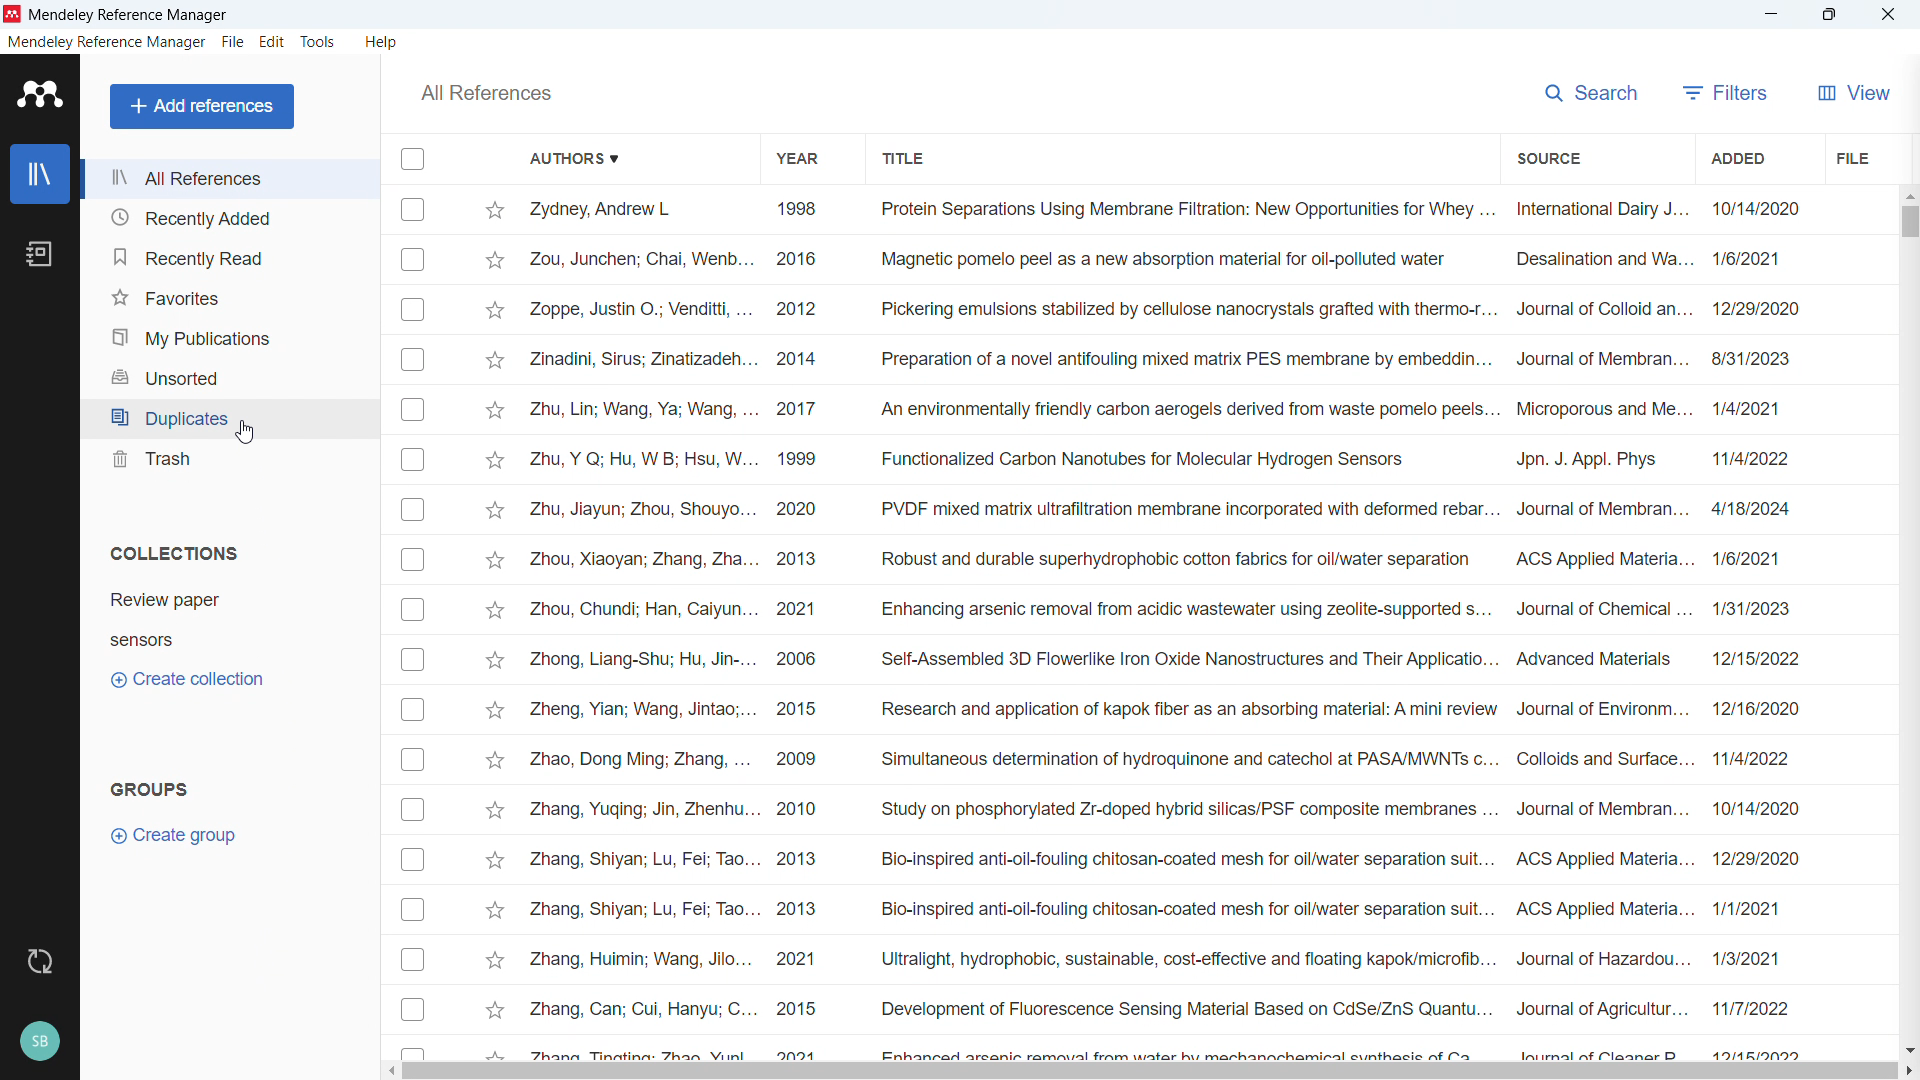 The image size is (1920, 1080). Describe the element at coordinates (271, 41) in the screenshot. I see `edit` at that location.